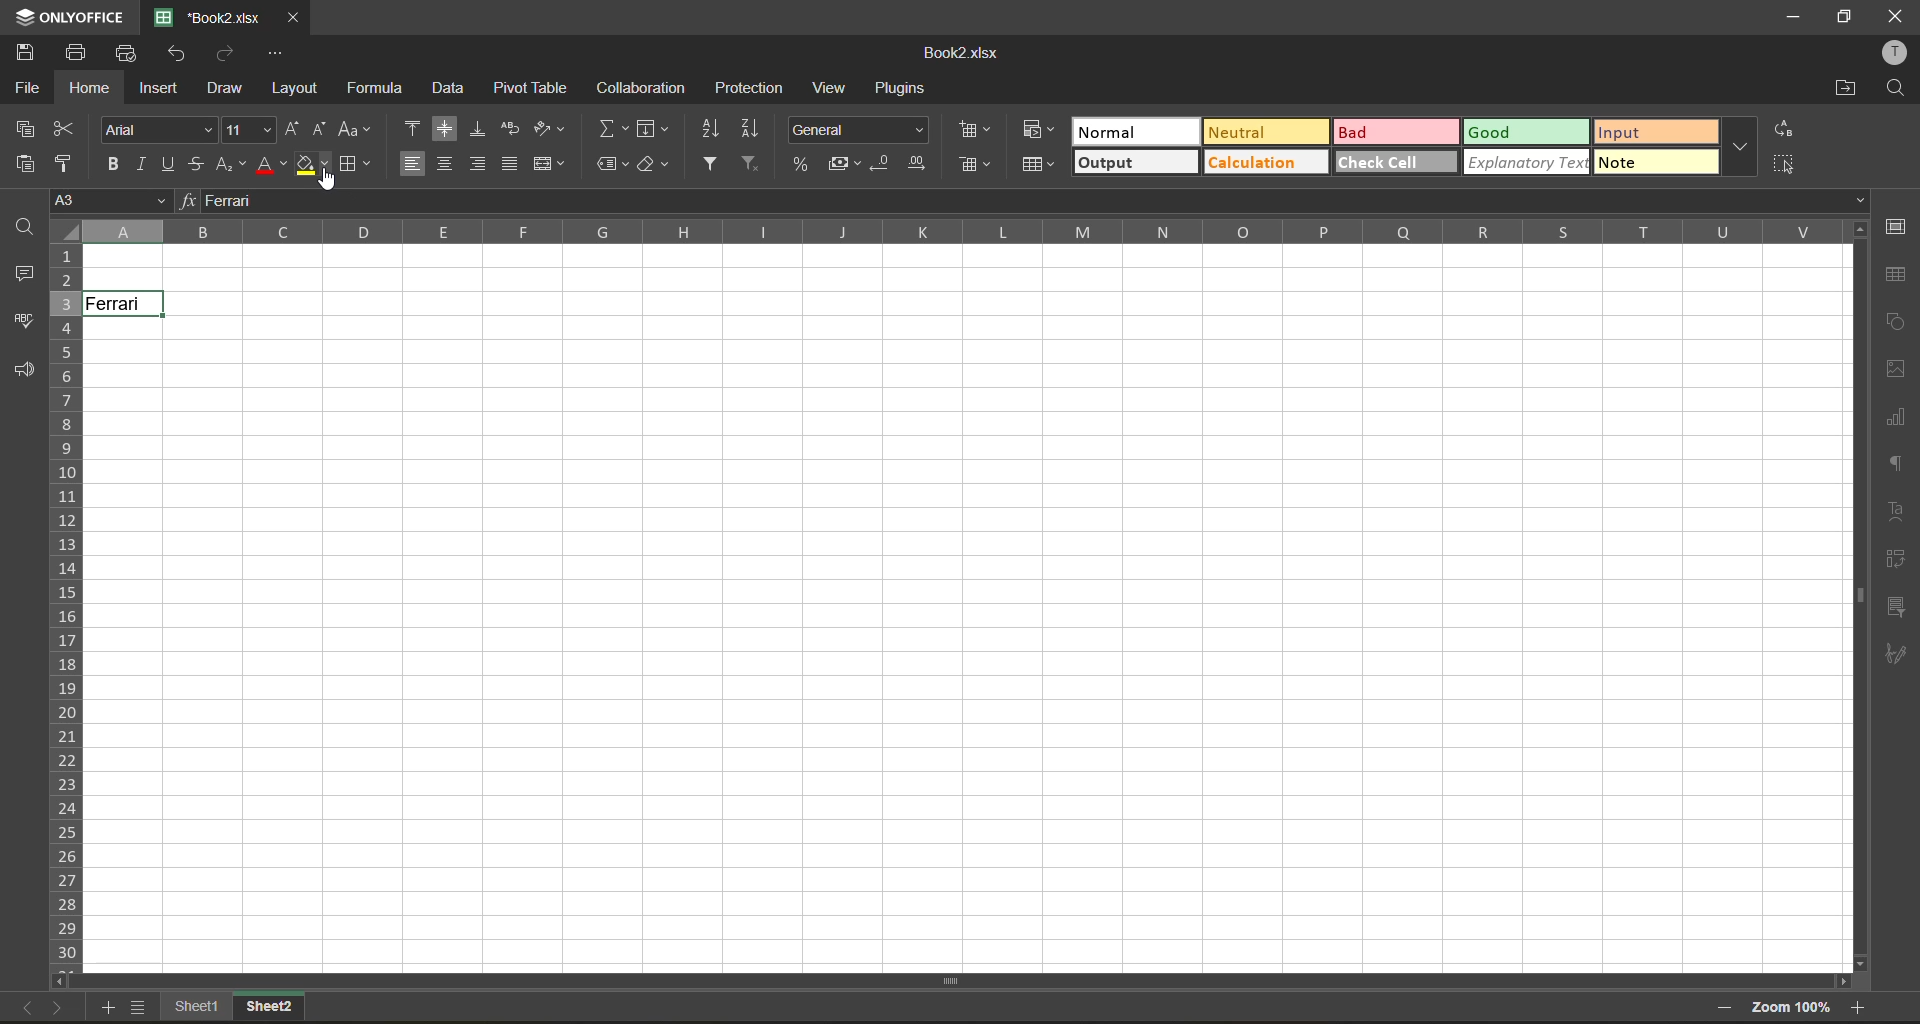 The height and width of the screenshot is (1024, 1920). Describe the element at coordinates (23, 324) in the screenshot. I see `spell check` at that location.